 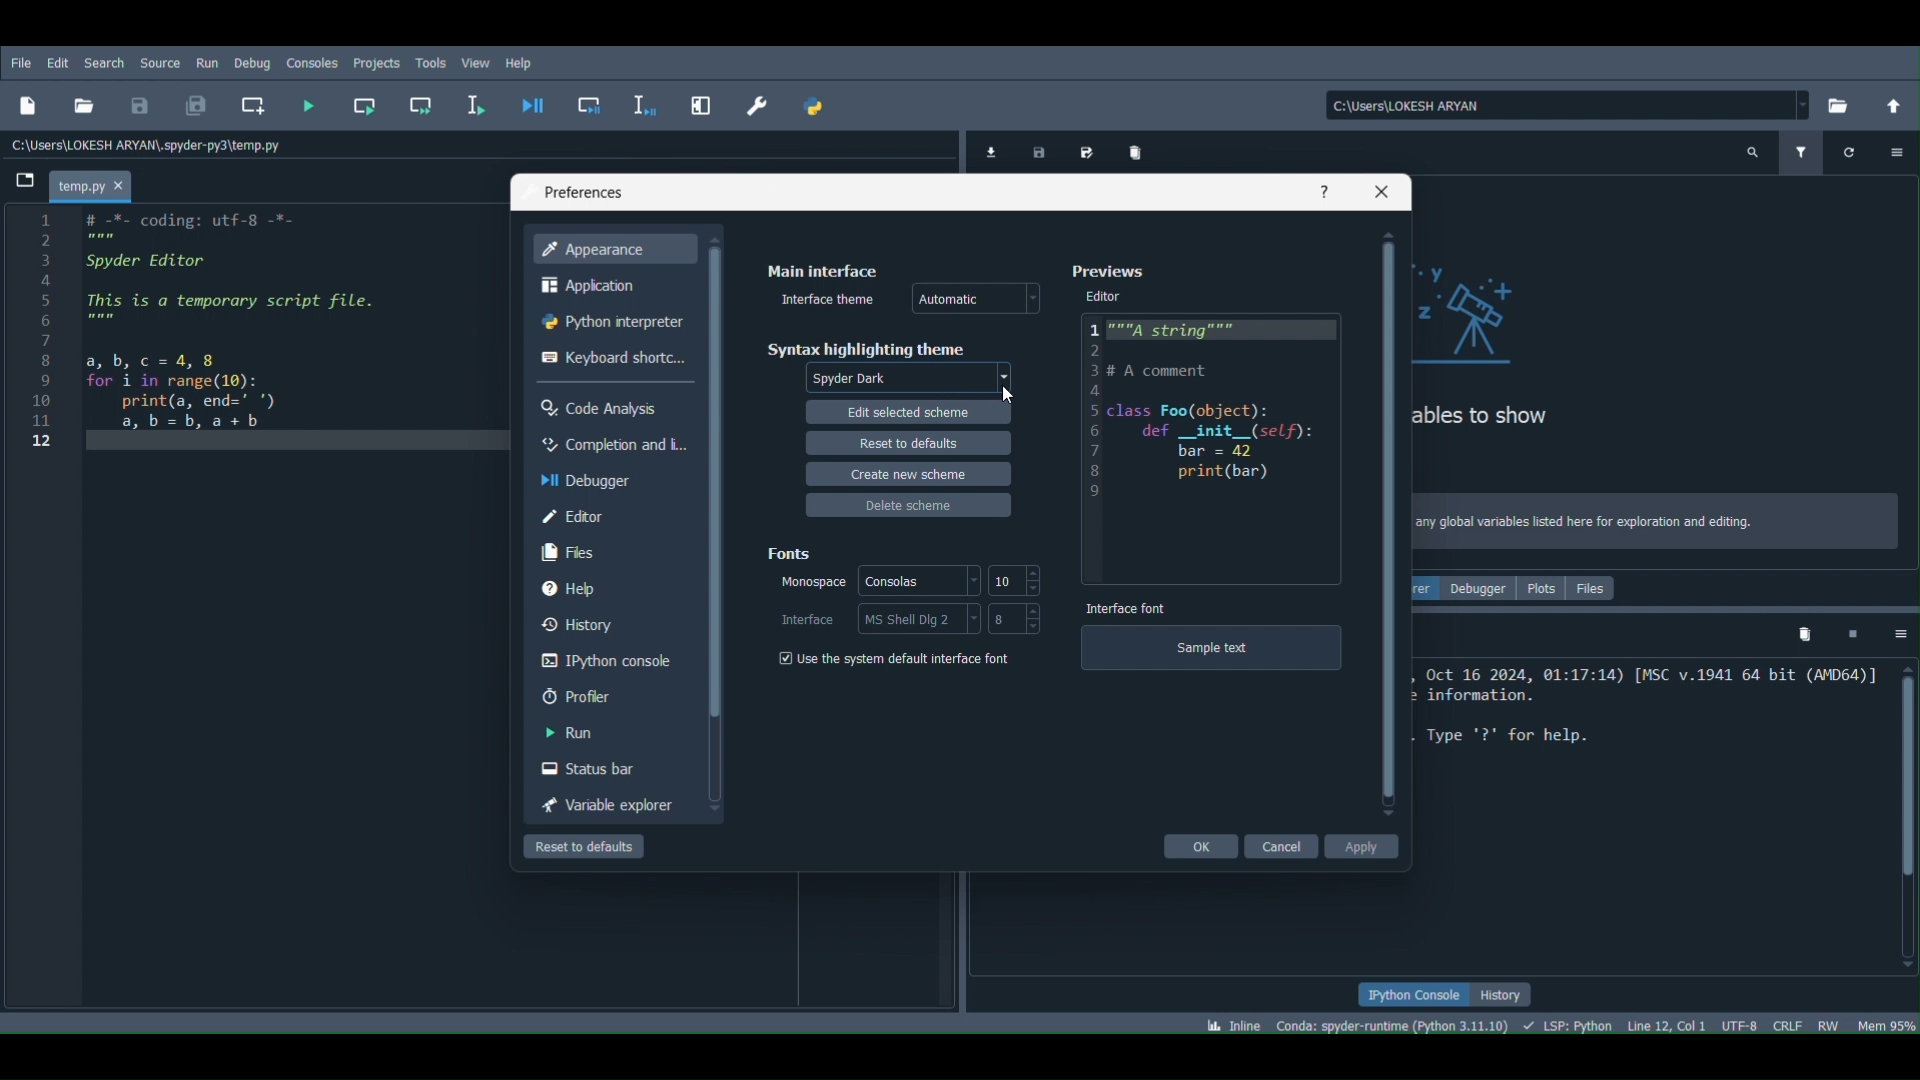 I want to click on Theme, so click(x=907, y=382).